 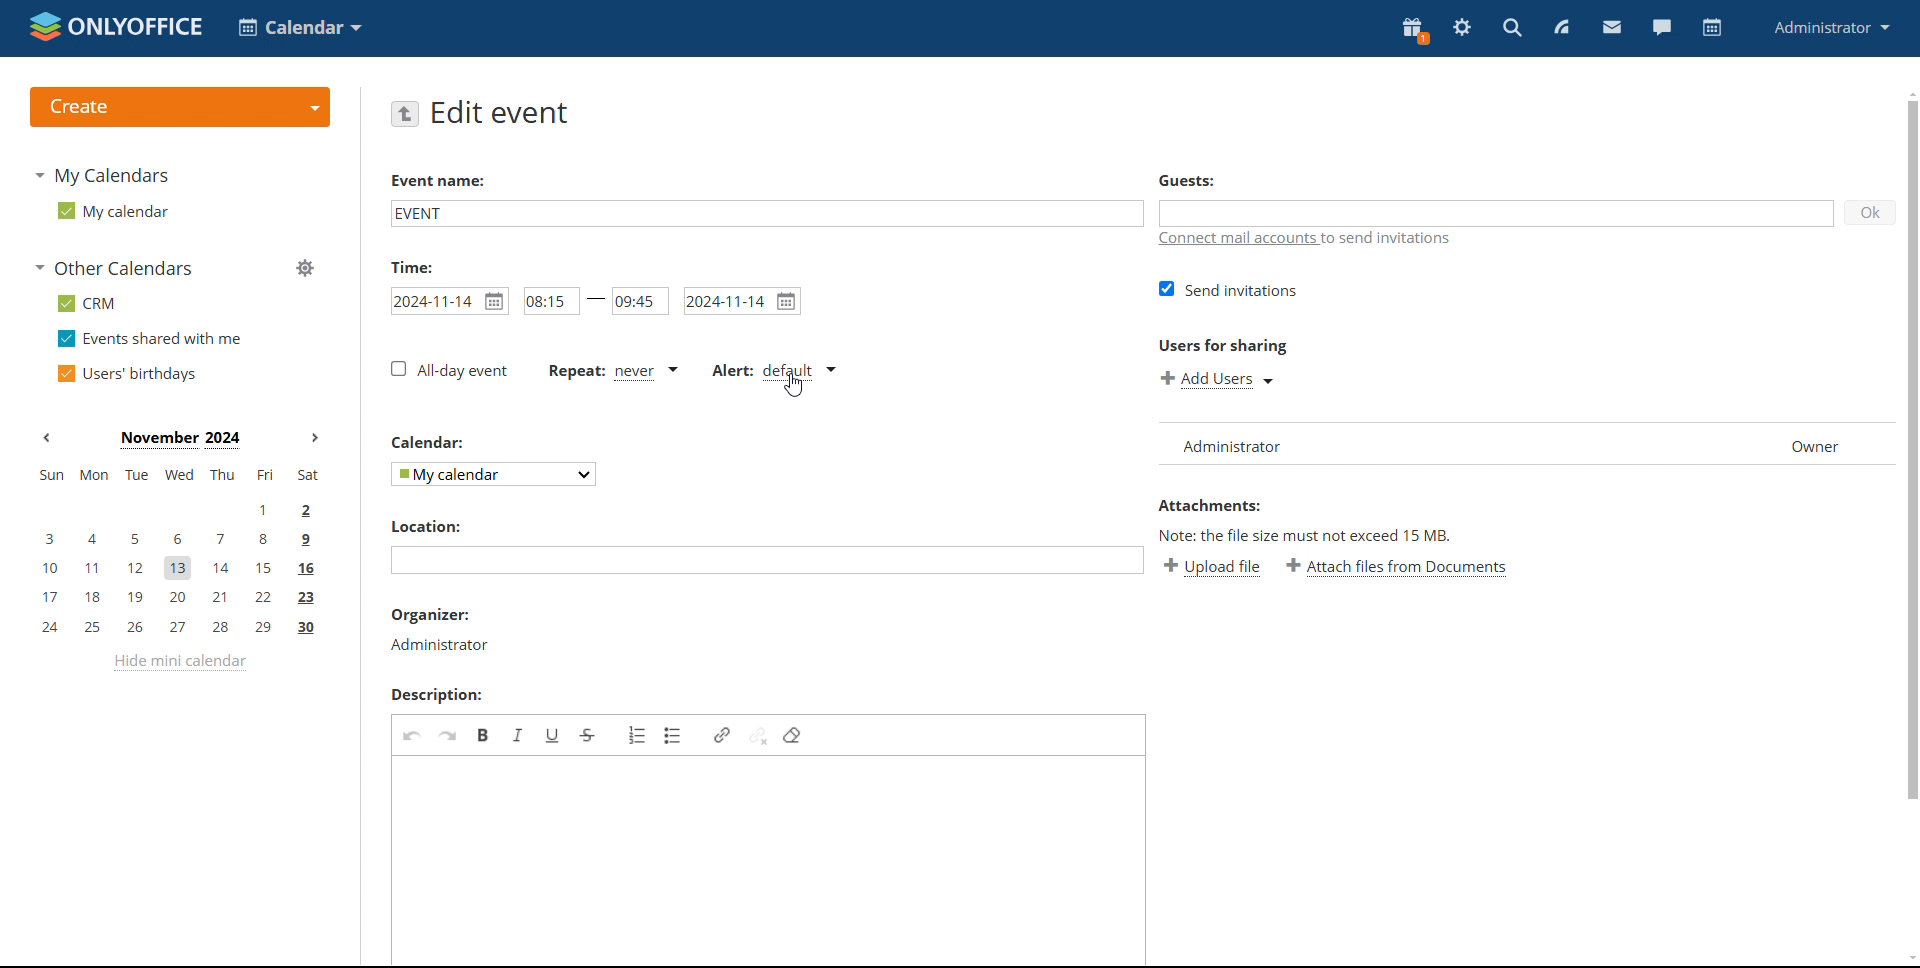 I want to click on administrator, so click(x=1830, y=26).